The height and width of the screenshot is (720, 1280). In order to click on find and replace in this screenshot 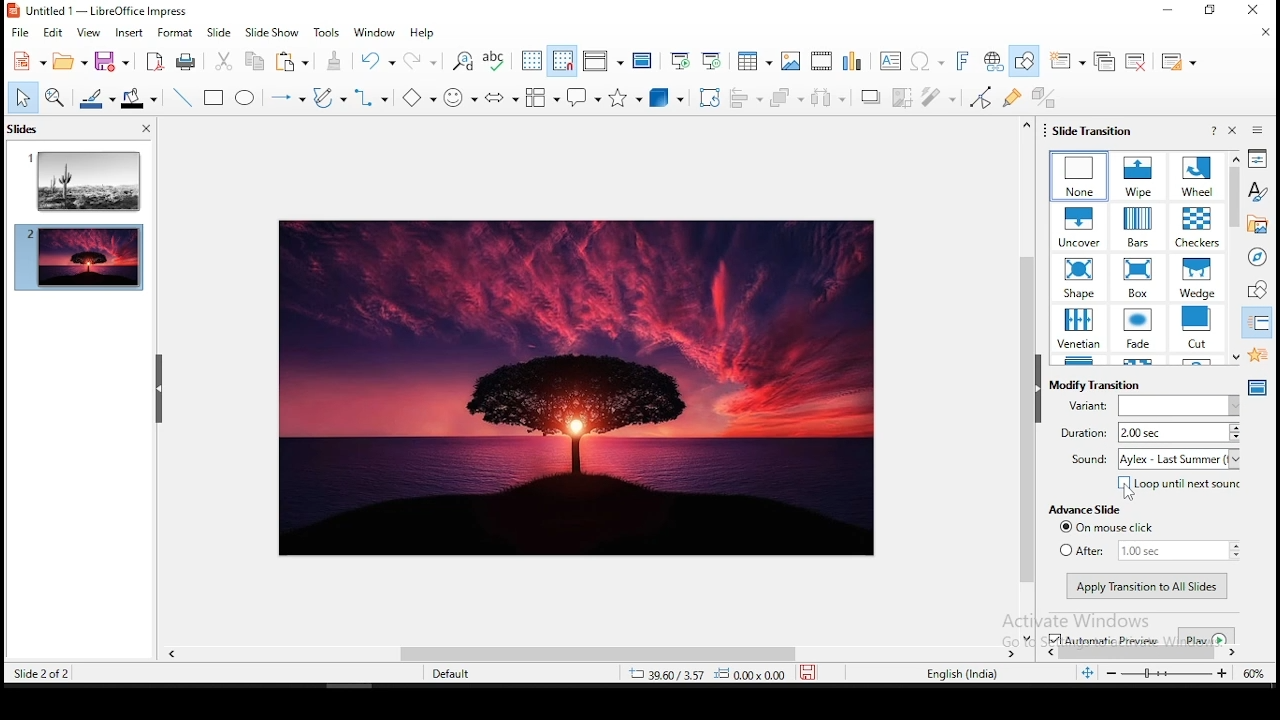, I will do `click(465, 61)`.